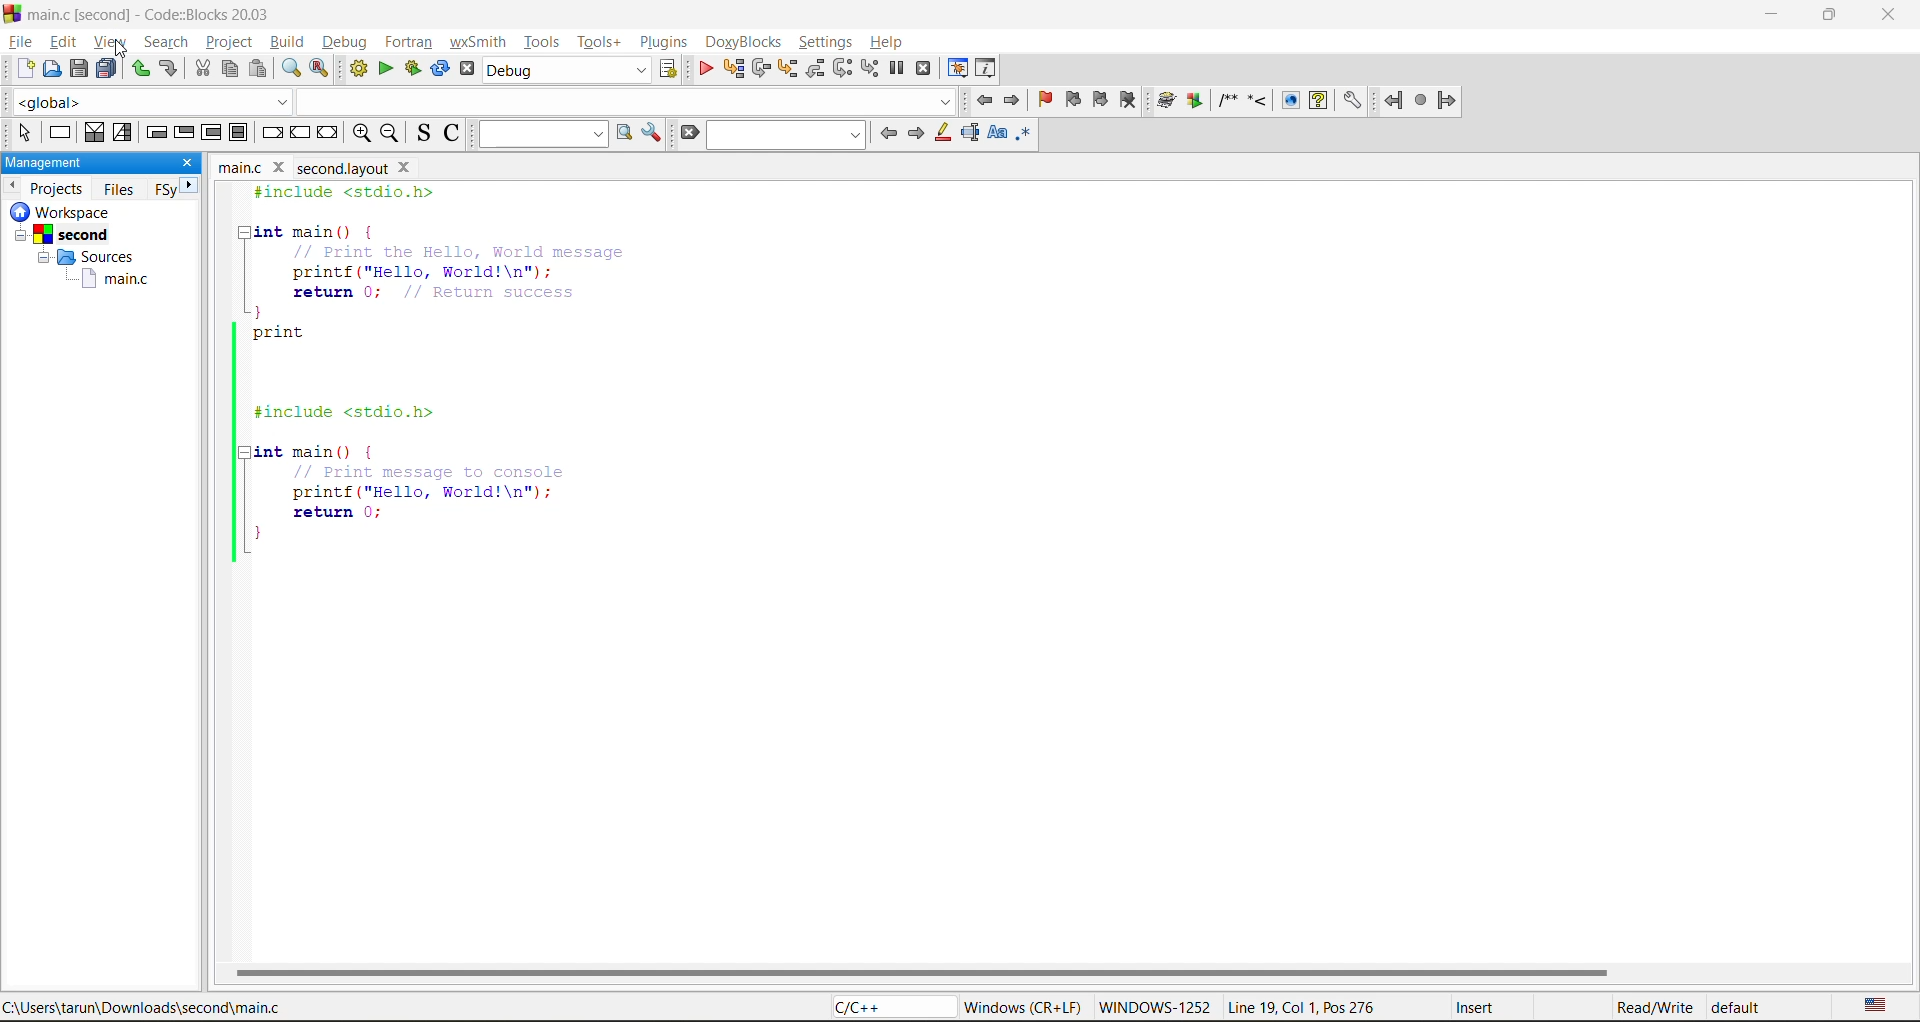 Image resolution: width=1920 pixels, height=1022 pixels. What do you see at coordinates (927, 67) in the screenshot?
I see `stop debugger` at bounding box center [927, 67].